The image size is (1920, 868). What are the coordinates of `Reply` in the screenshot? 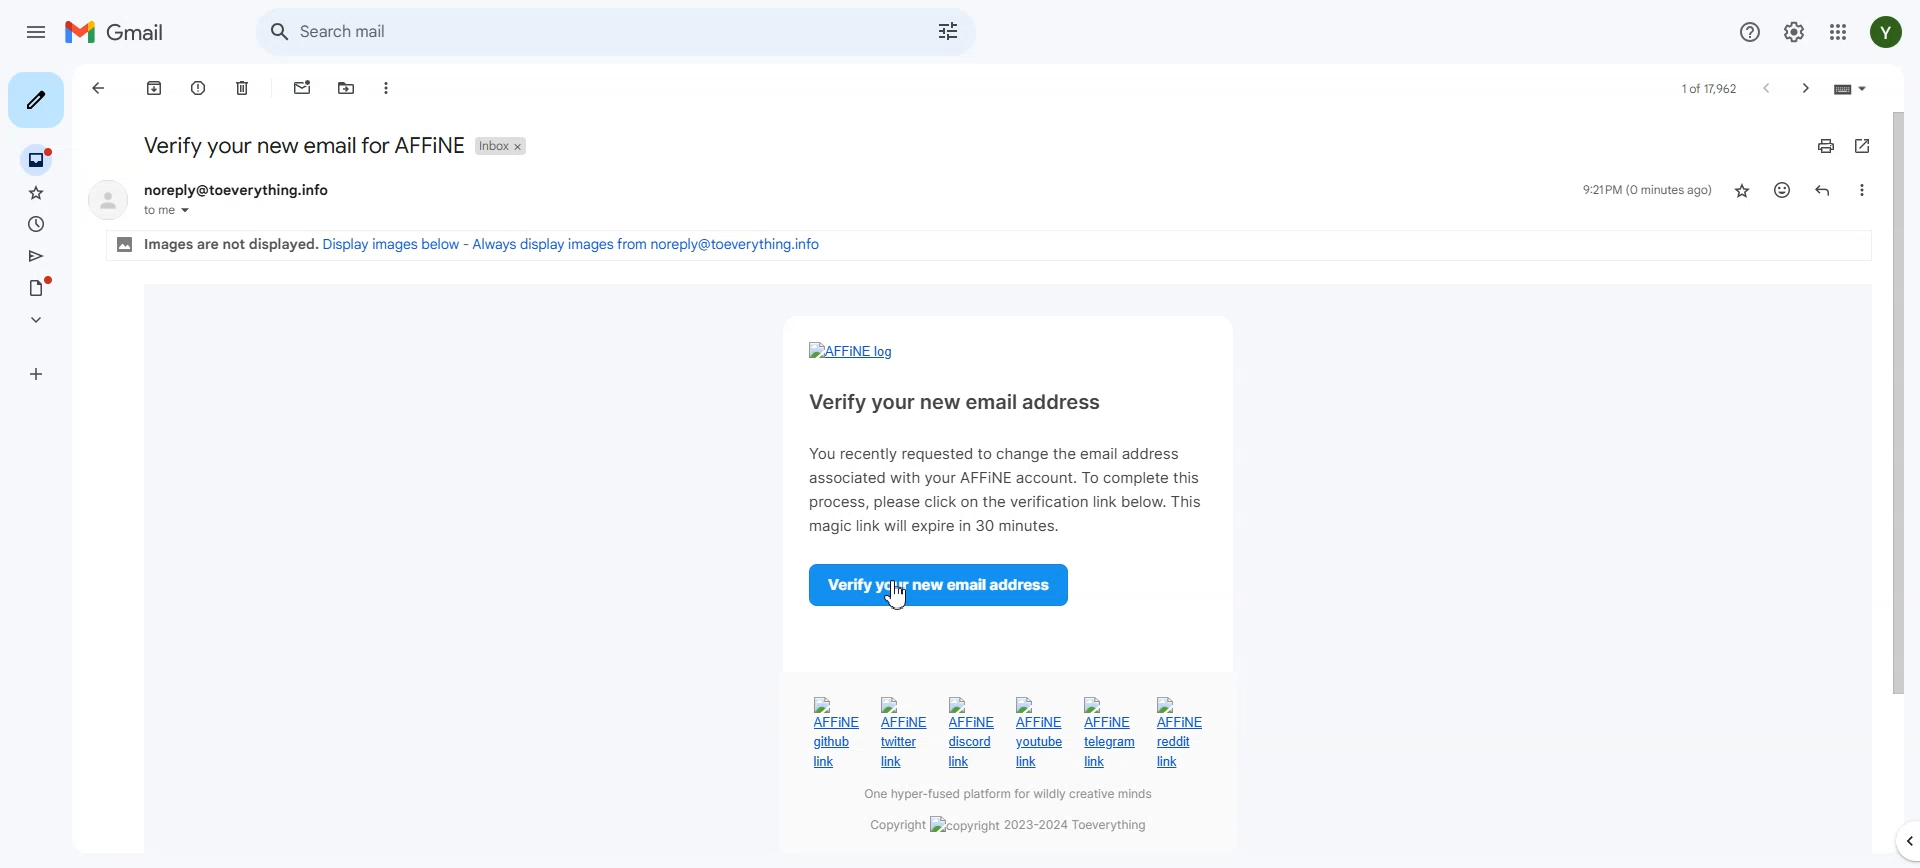 It's located at (1825, 193).